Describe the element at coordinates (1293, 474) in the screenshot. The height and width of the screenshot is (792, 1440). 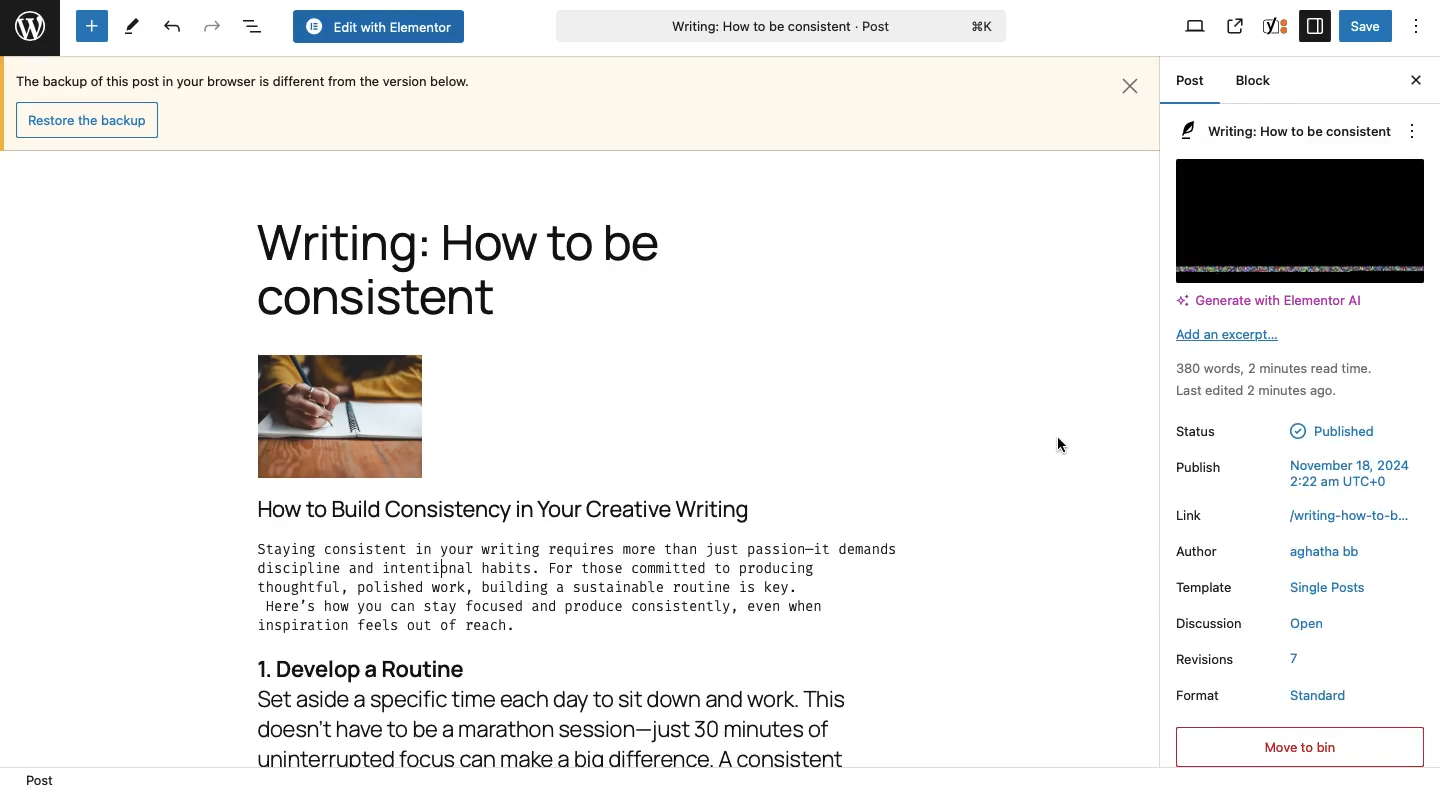
I see `Publish` at that location.